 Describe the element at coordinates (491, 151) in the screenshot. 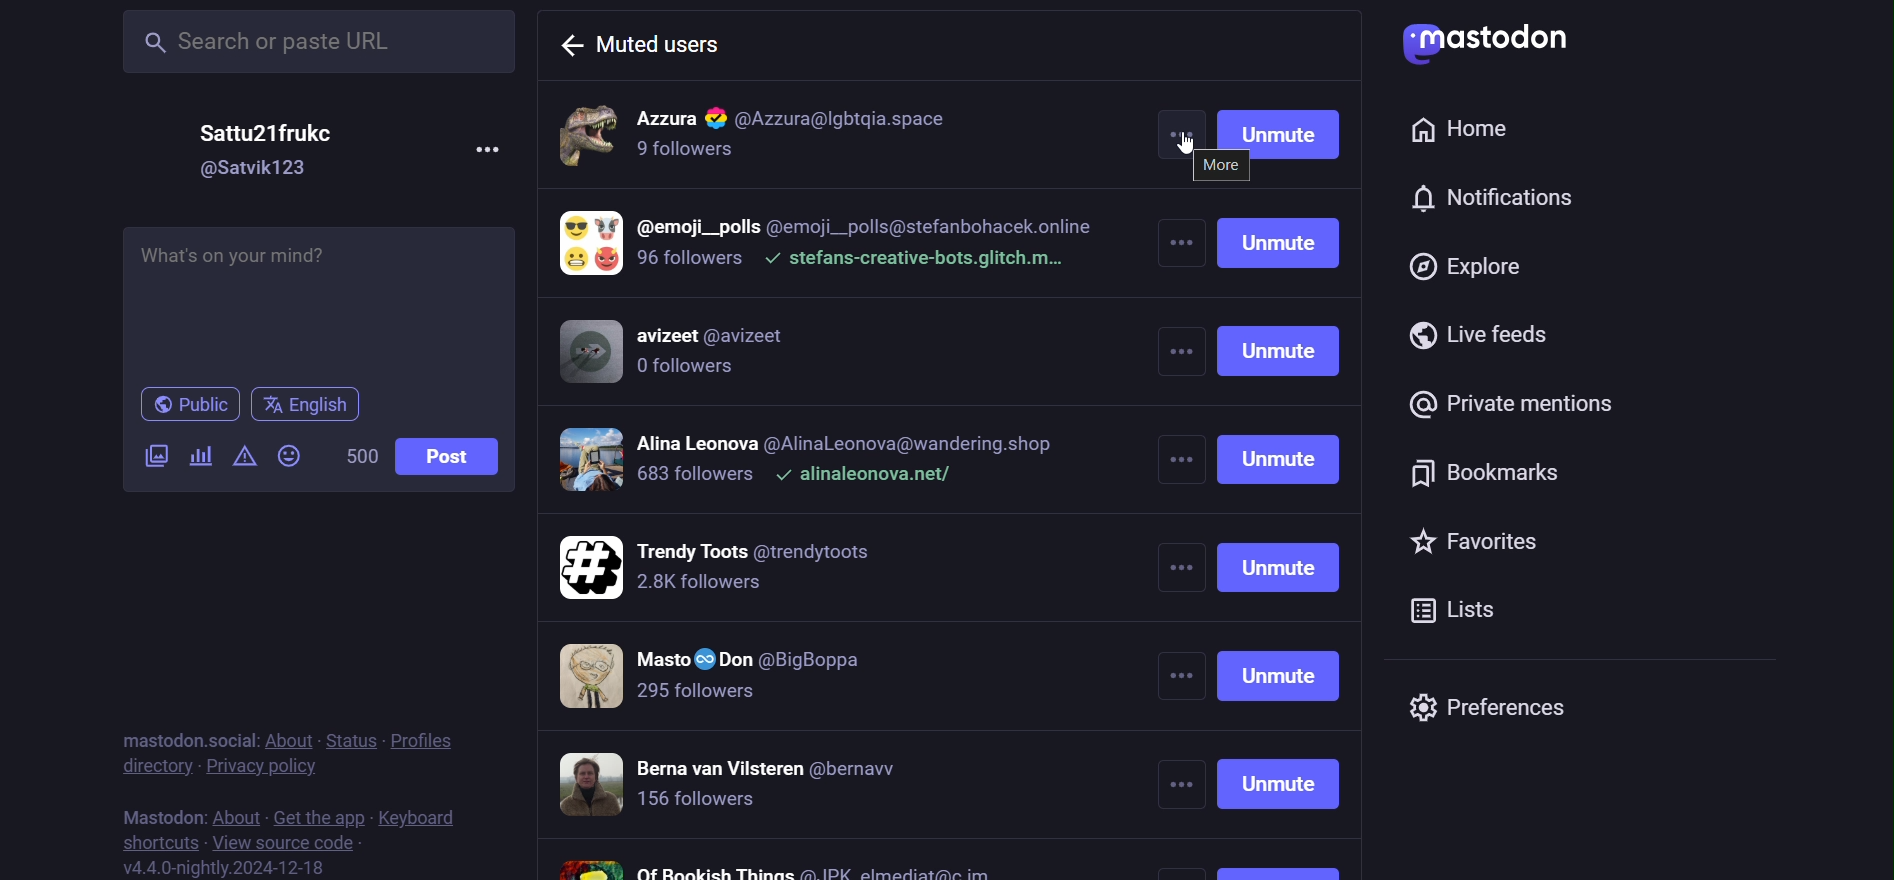

I see `more` at that location.